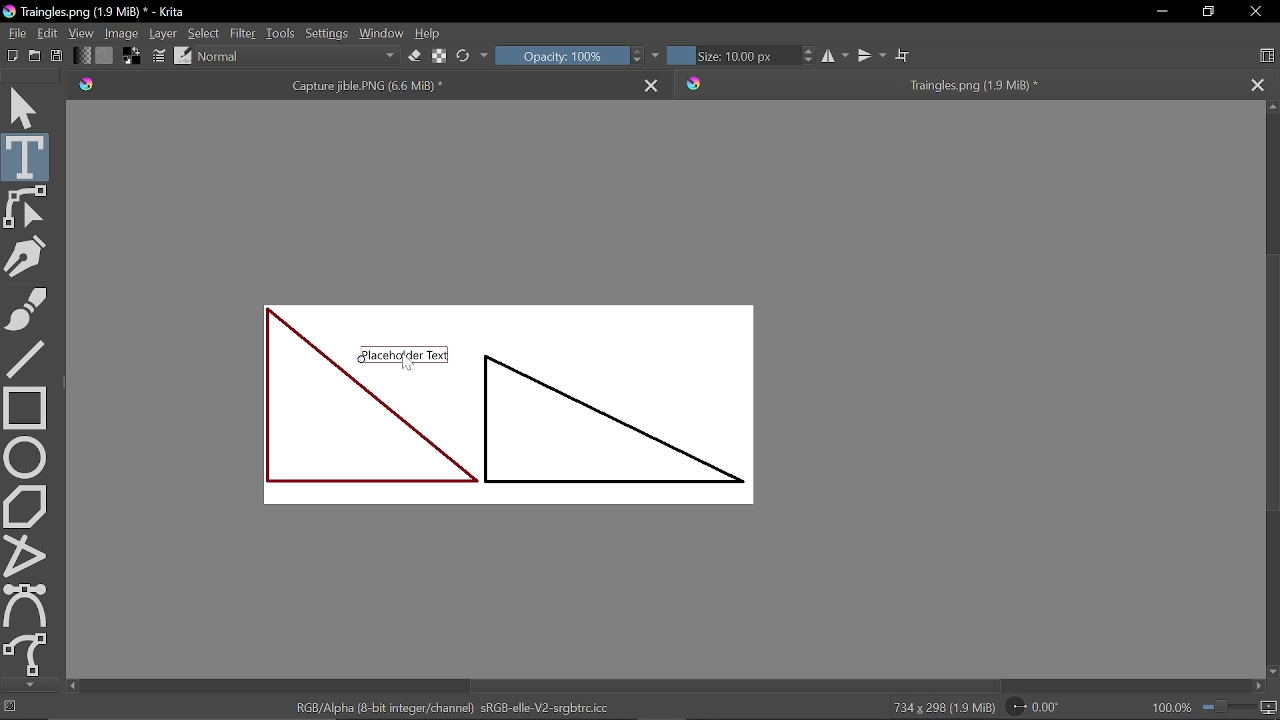  Describe the element at coordinates (95, 12) in the screenshot. I see `Traingles.png (1.9 MiB) * - Krita` at that location.